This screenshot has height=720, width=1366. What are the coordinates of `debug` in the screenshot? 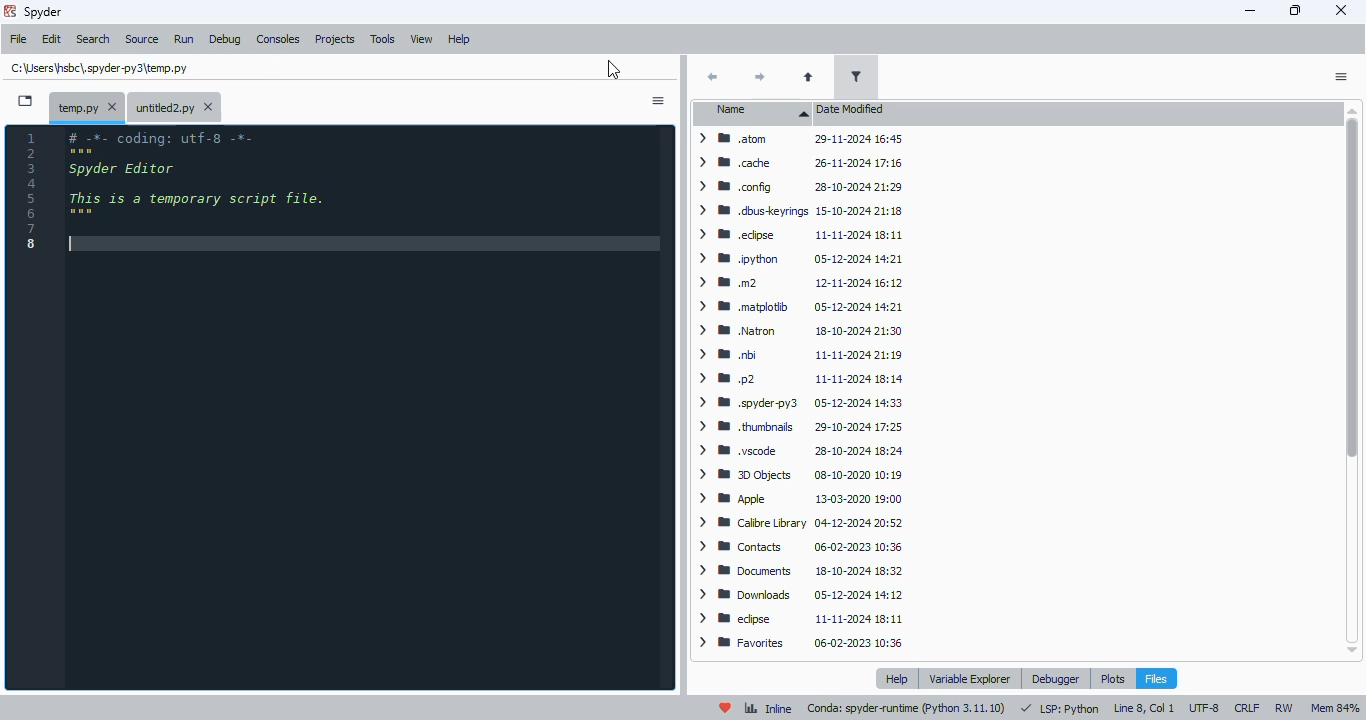 It's located at (225, 39).